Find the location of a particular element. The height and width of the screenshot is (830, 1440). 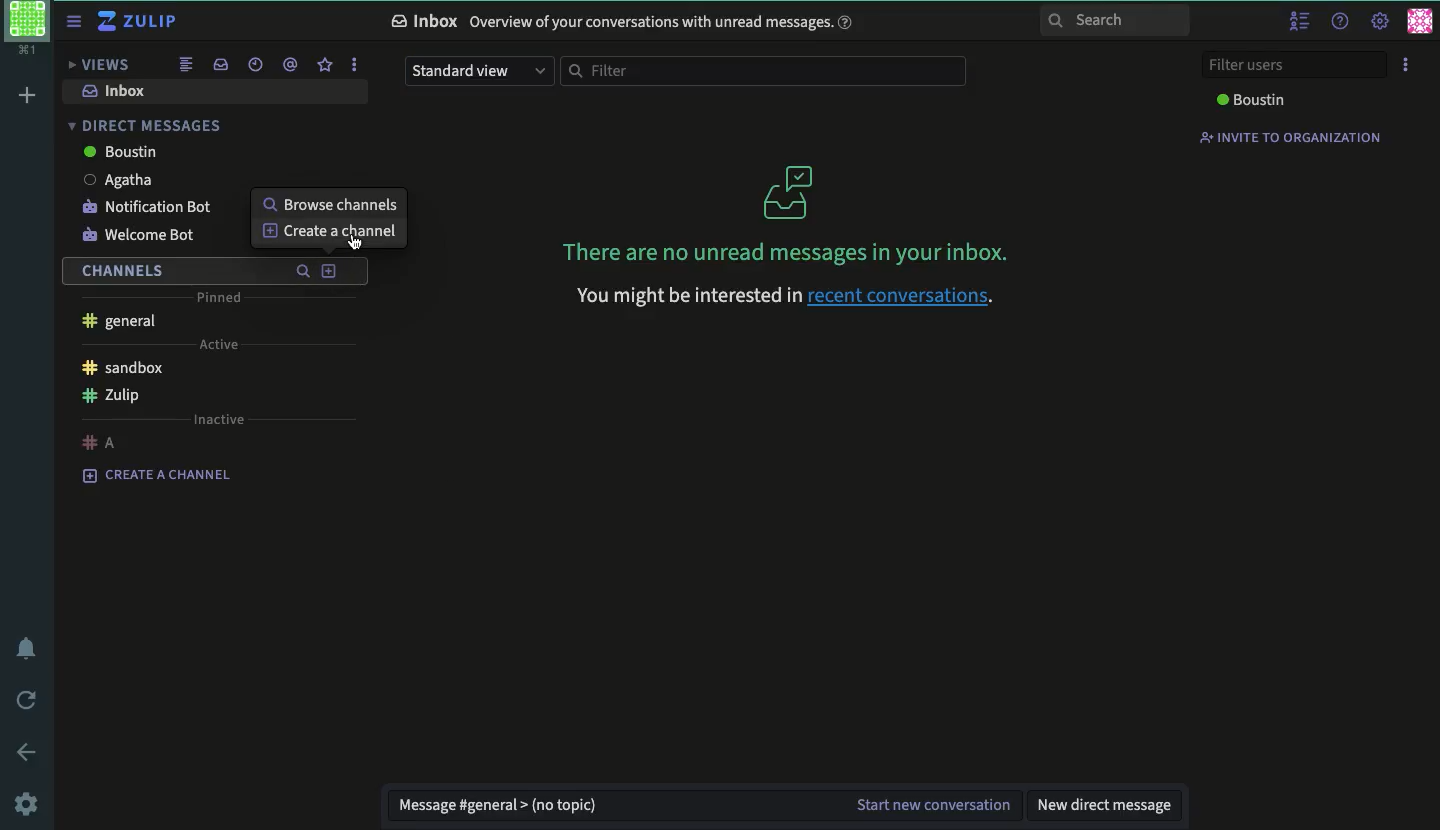

standard view is located at coordinates (480, 70).